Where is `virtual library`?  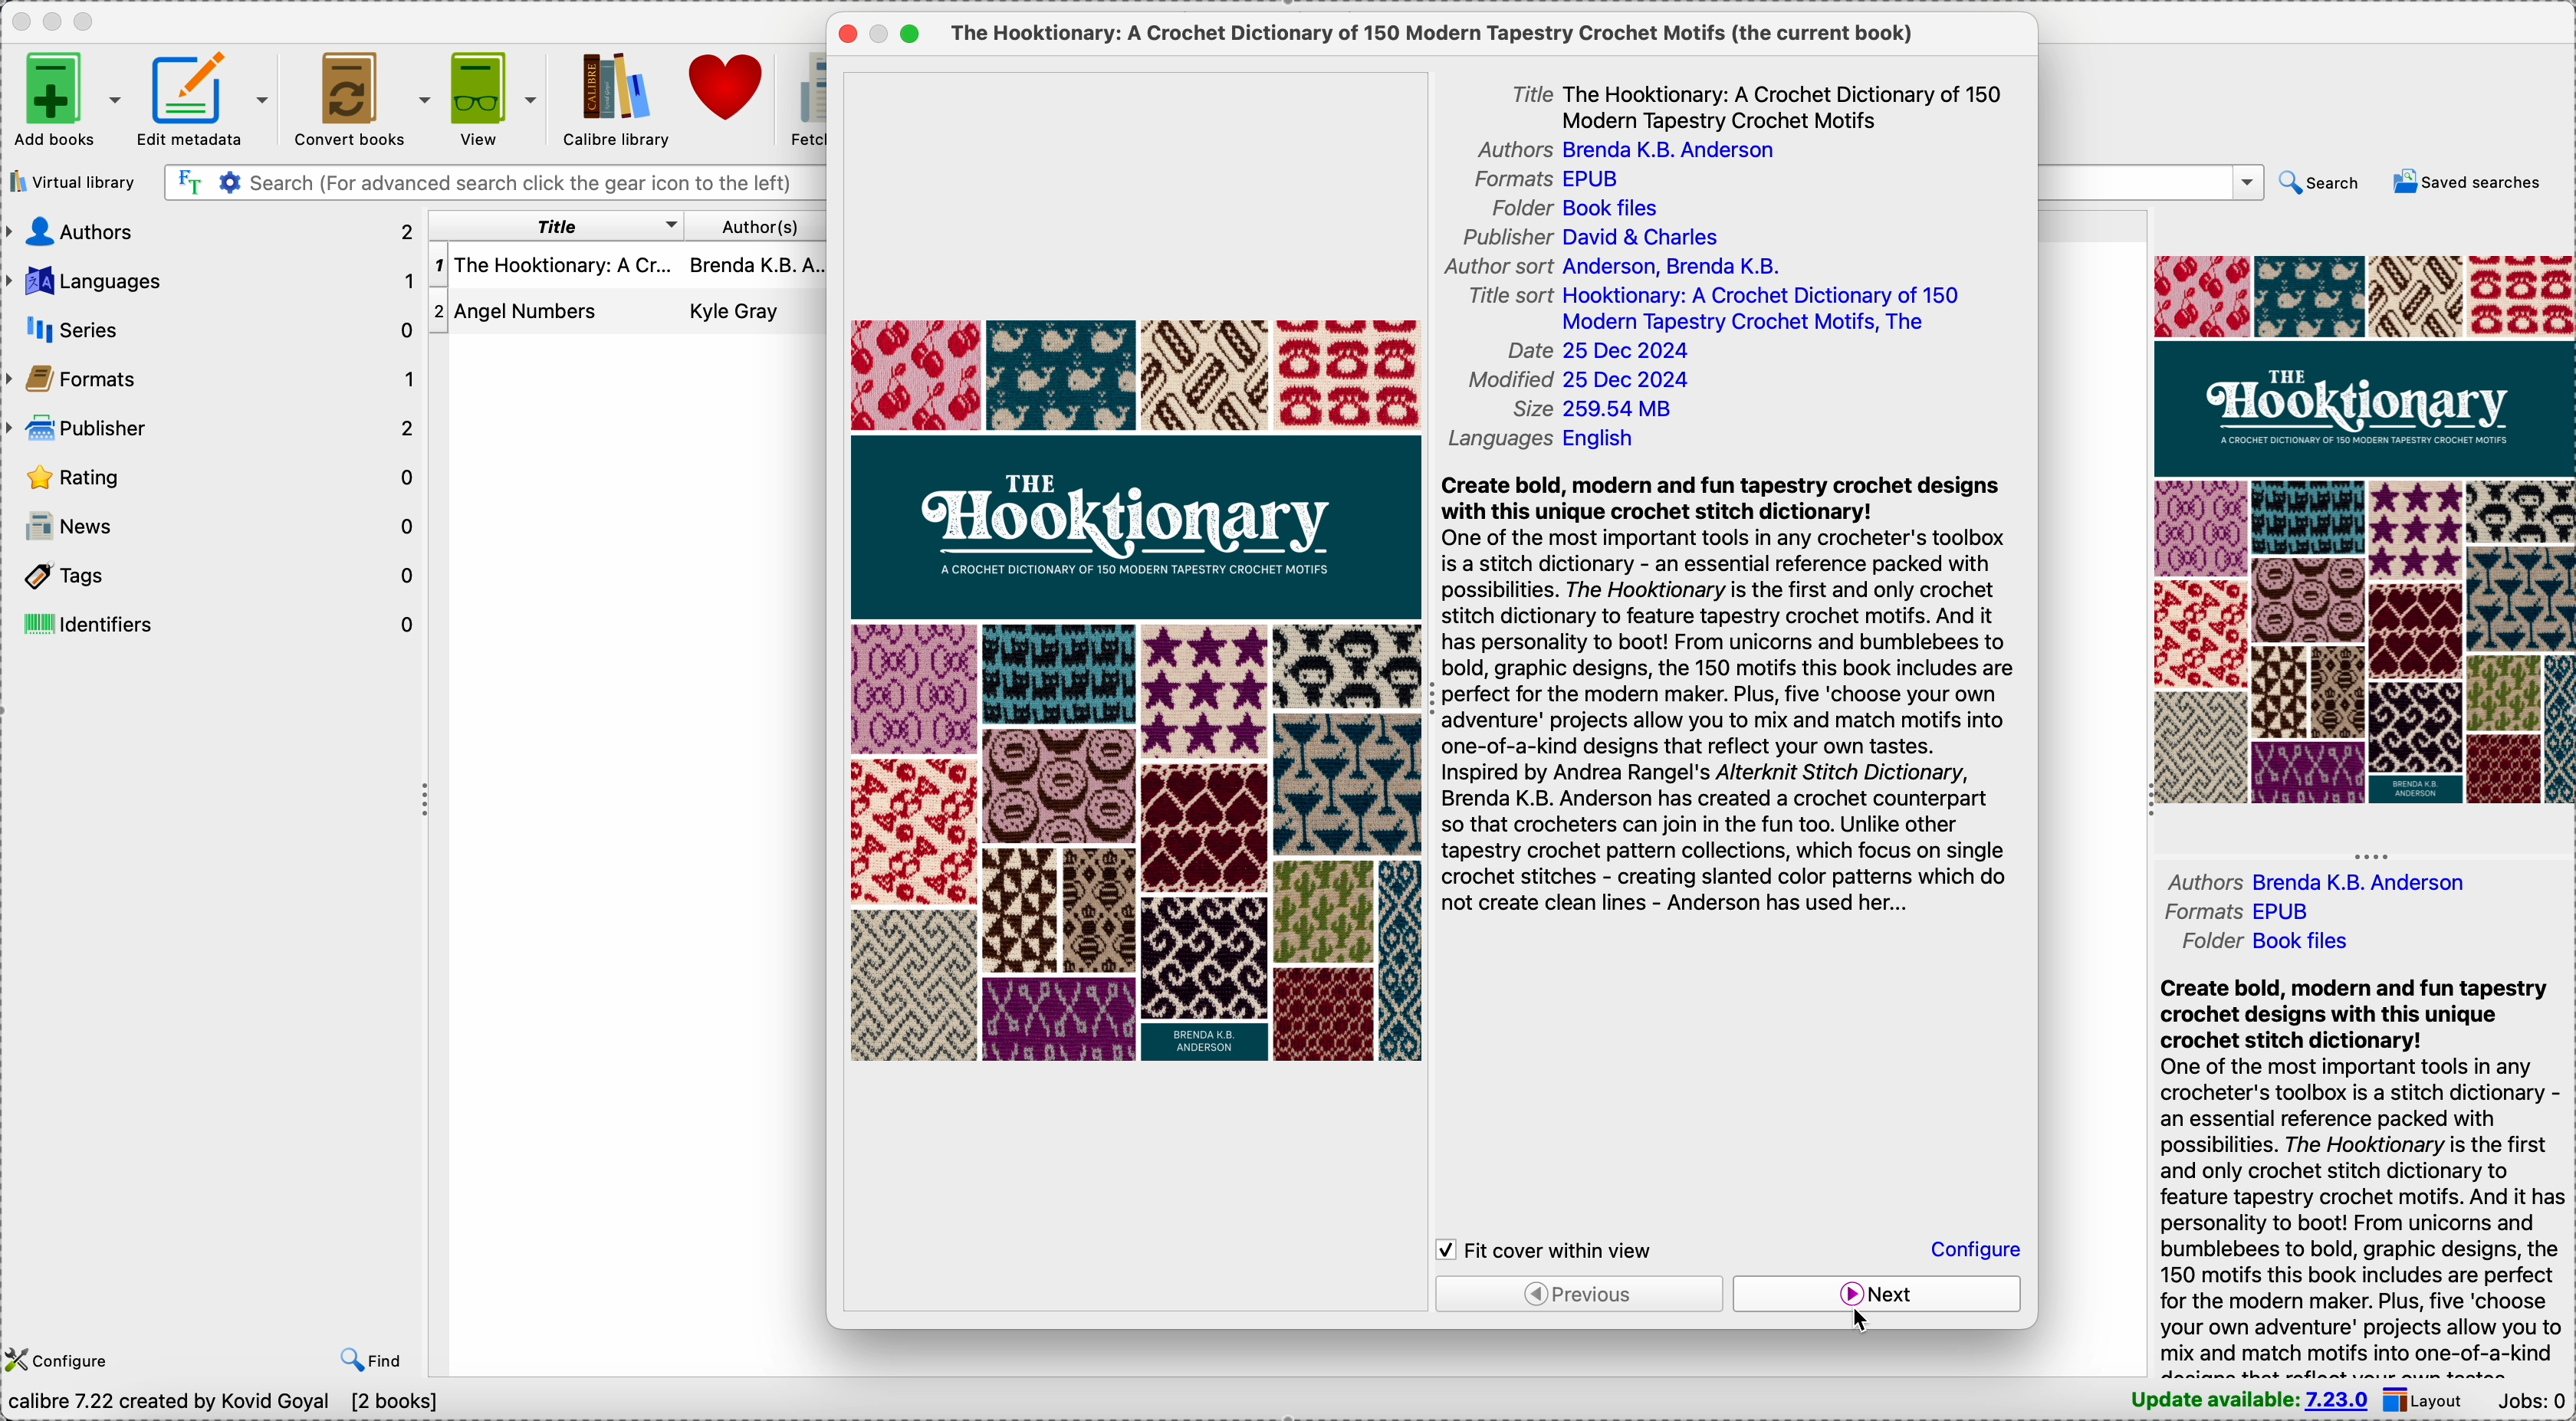 virtual library is located at coordinates (72, 181).